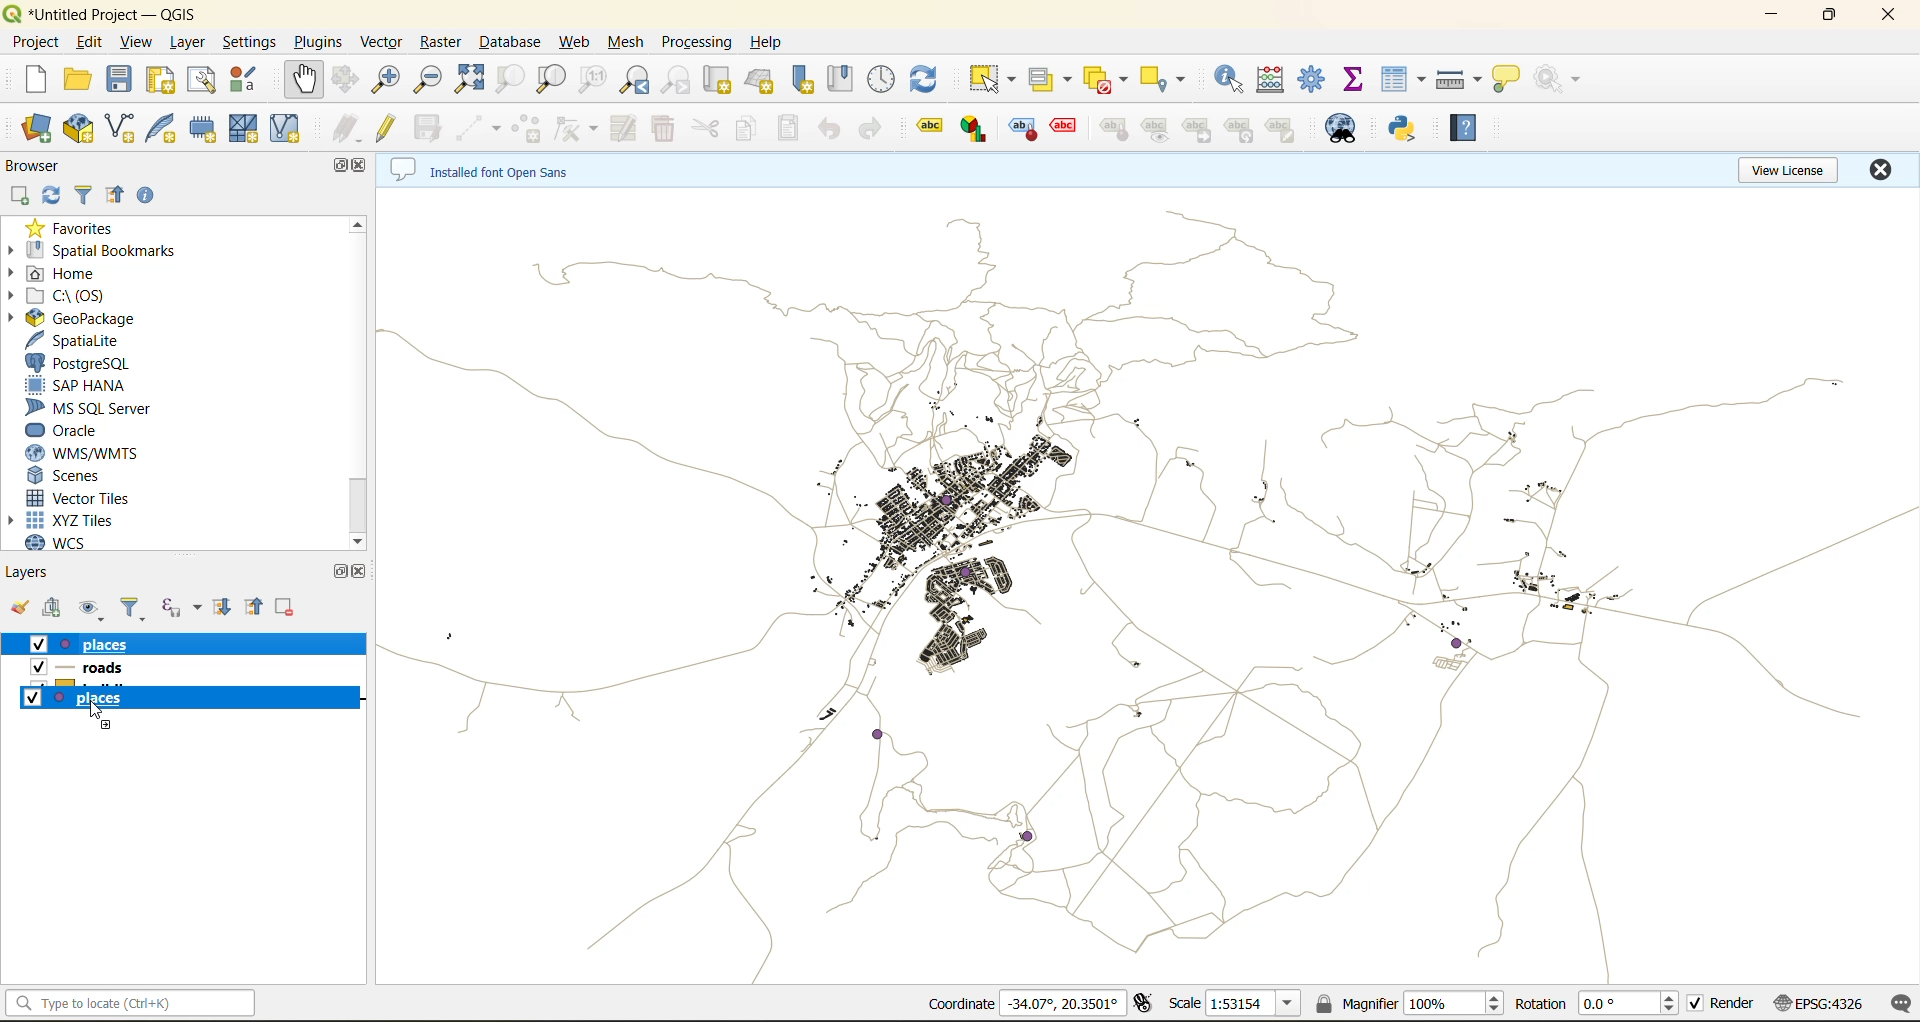 This screenshot has width=1920, height=1022. I want to click on help, so click(771, 42).